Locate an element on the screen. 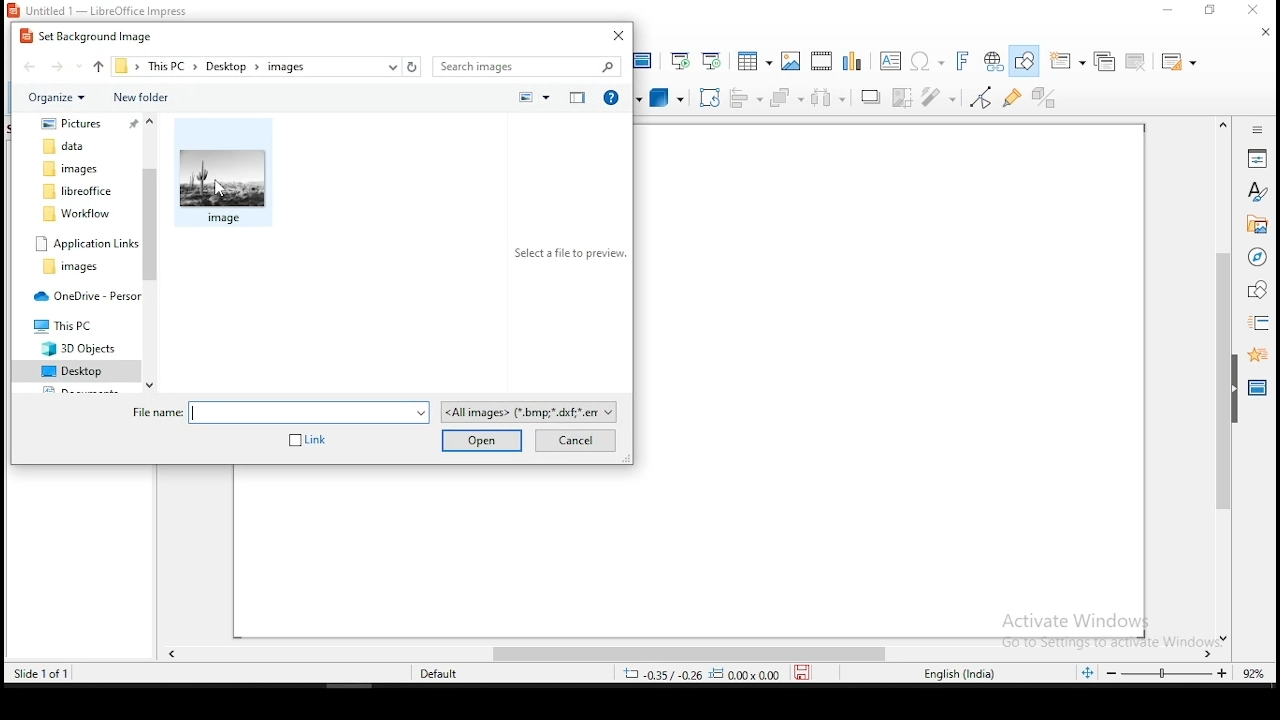  File name is located at coordinates (278, 412).